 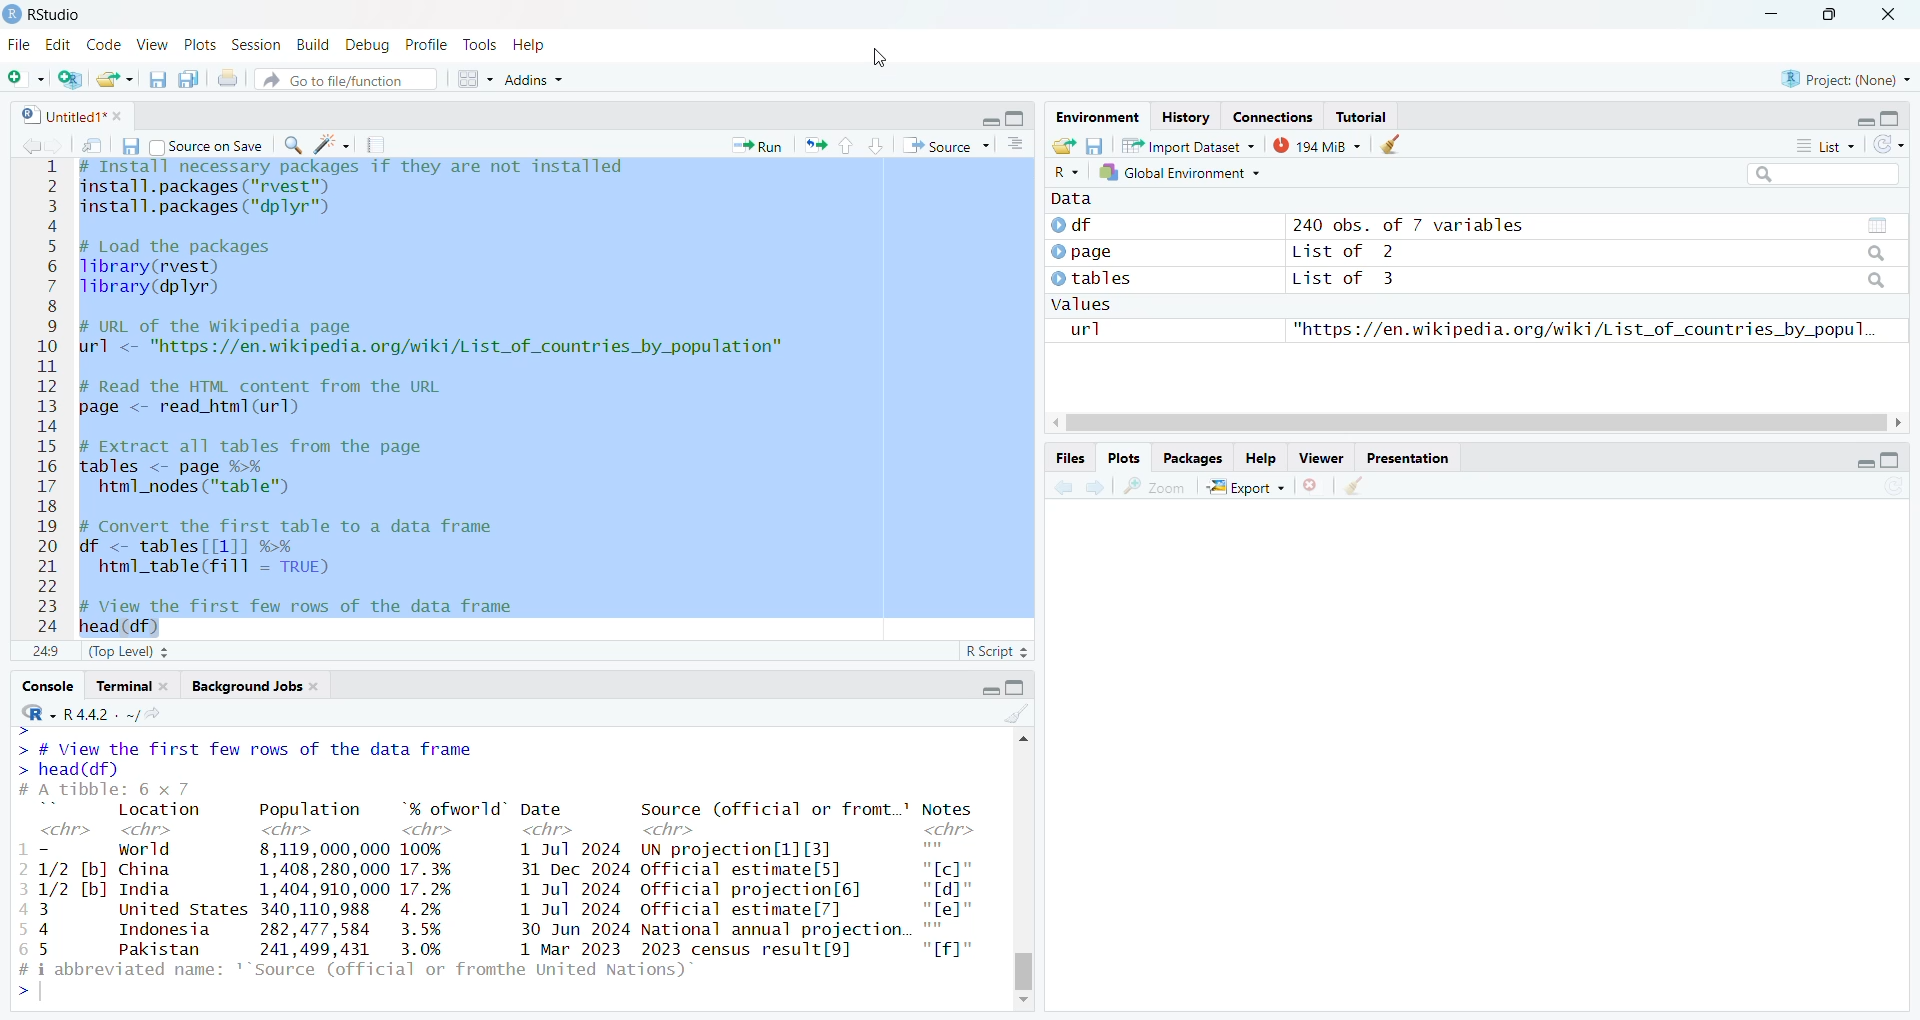 I want to click on rerun, so click(x=815, y=145).